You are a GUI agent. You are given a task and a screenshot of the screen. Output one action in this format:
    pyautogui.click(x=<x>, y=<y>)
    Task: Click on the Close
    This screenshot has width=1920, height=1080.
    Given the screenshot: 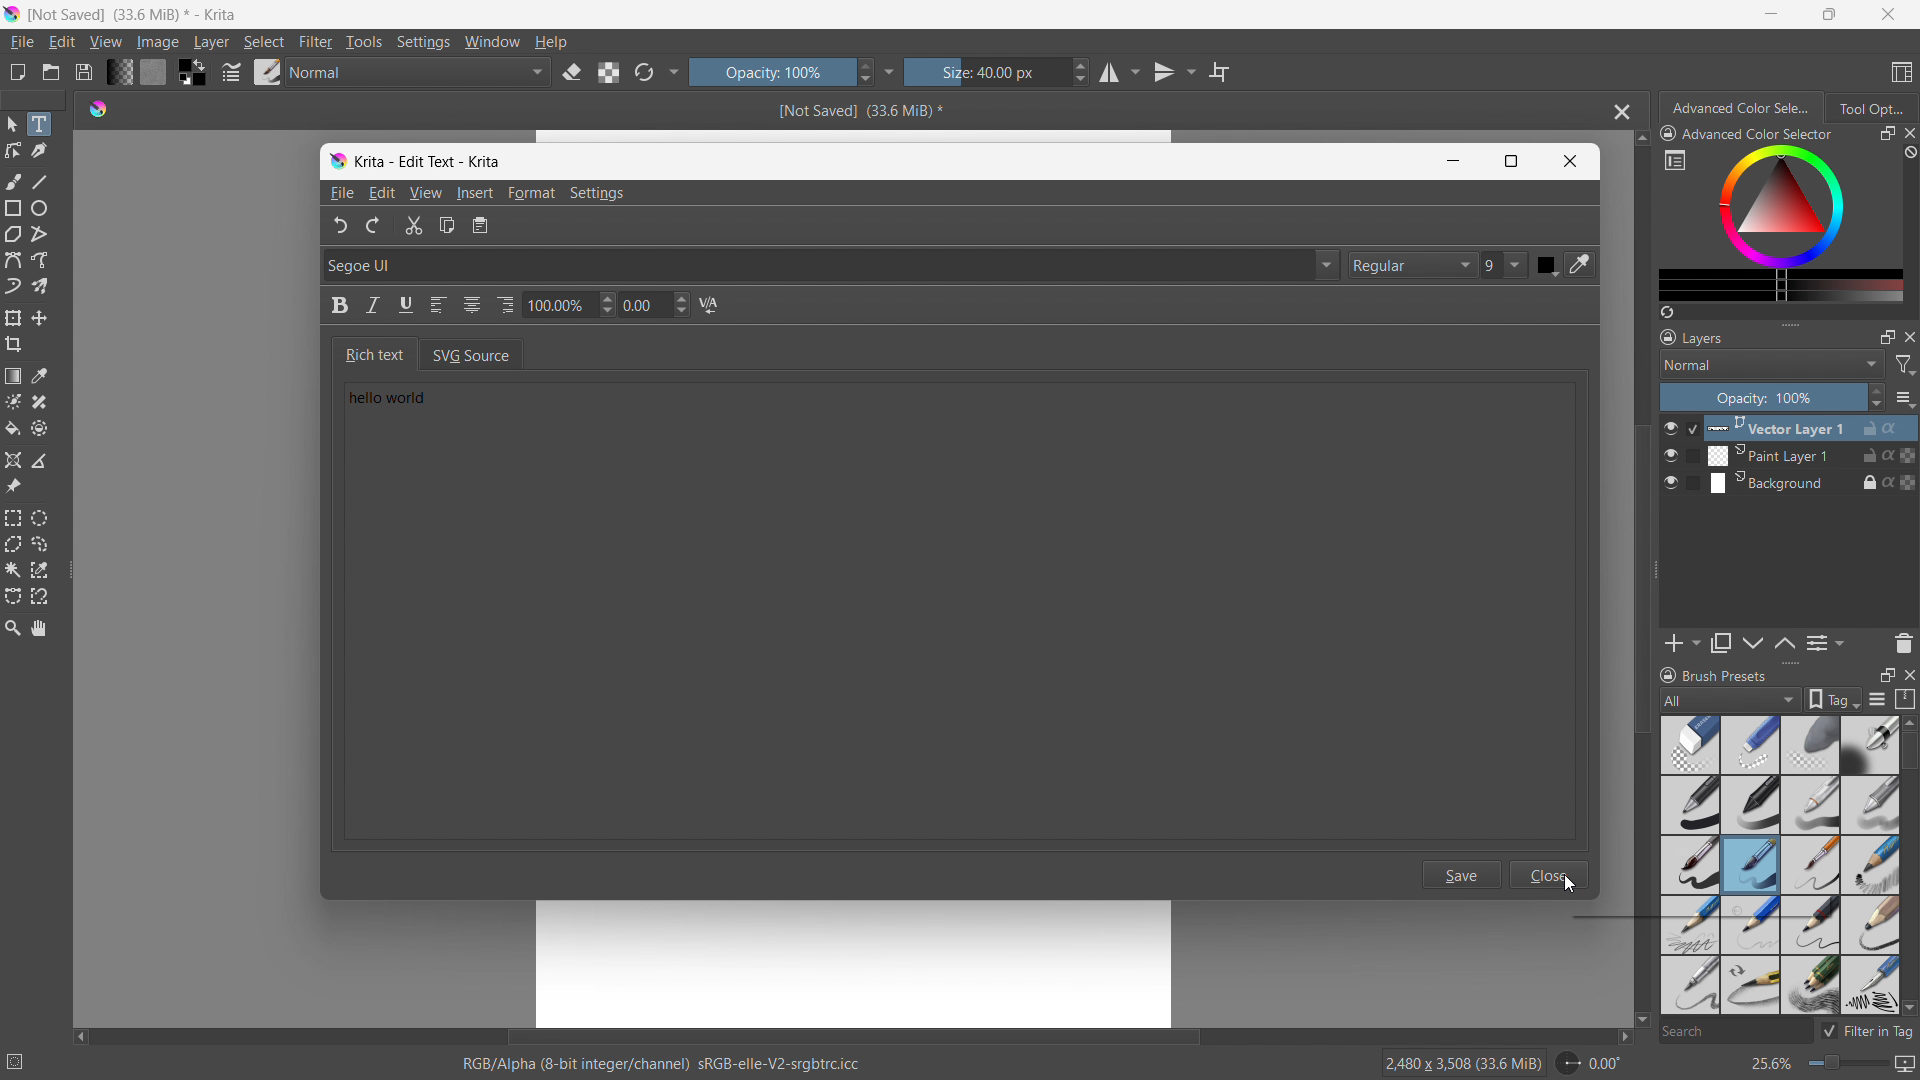 What is the action you would take?
    pyautogui.click(x=1571, y=162)
    